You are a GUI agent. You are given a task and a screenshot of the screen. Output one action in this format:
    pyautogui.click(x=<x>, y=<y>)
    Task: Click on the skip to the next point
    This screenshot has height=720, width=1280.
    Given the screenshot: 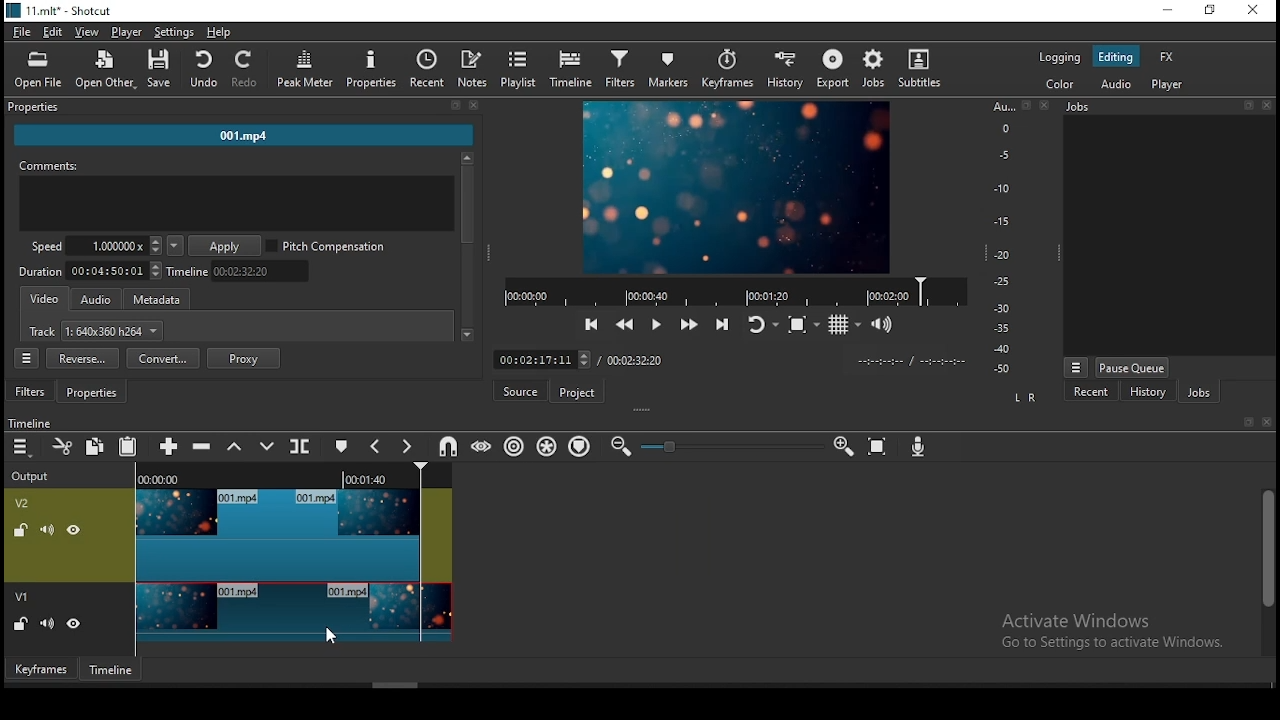 What is the action you would take?
    pyautogui.click(x=726, y=323)
    